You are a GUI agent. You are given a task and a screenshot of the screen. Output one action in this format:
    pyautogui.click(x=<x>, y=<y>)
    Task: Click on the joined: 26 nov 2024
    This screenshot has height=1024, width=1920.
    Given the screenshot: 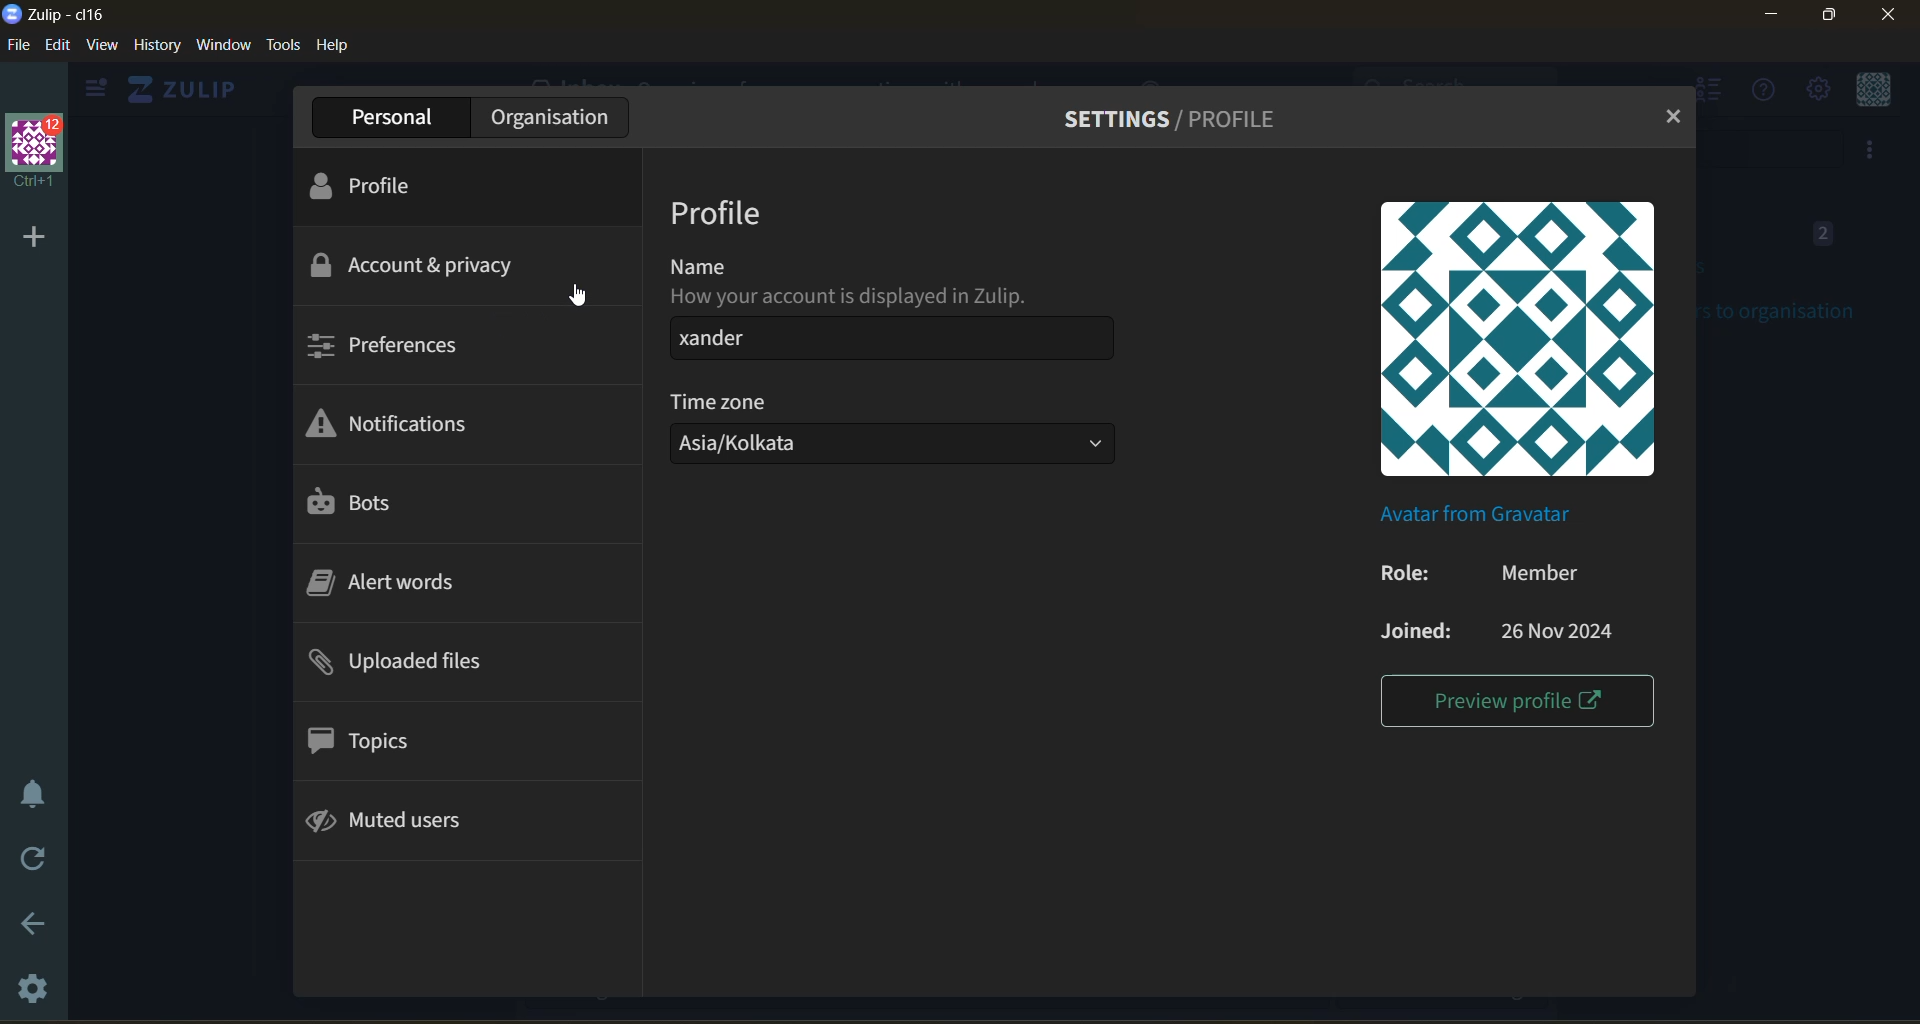 What is the action you would take?
    pyautogui.click(x=1499, y=636)
    